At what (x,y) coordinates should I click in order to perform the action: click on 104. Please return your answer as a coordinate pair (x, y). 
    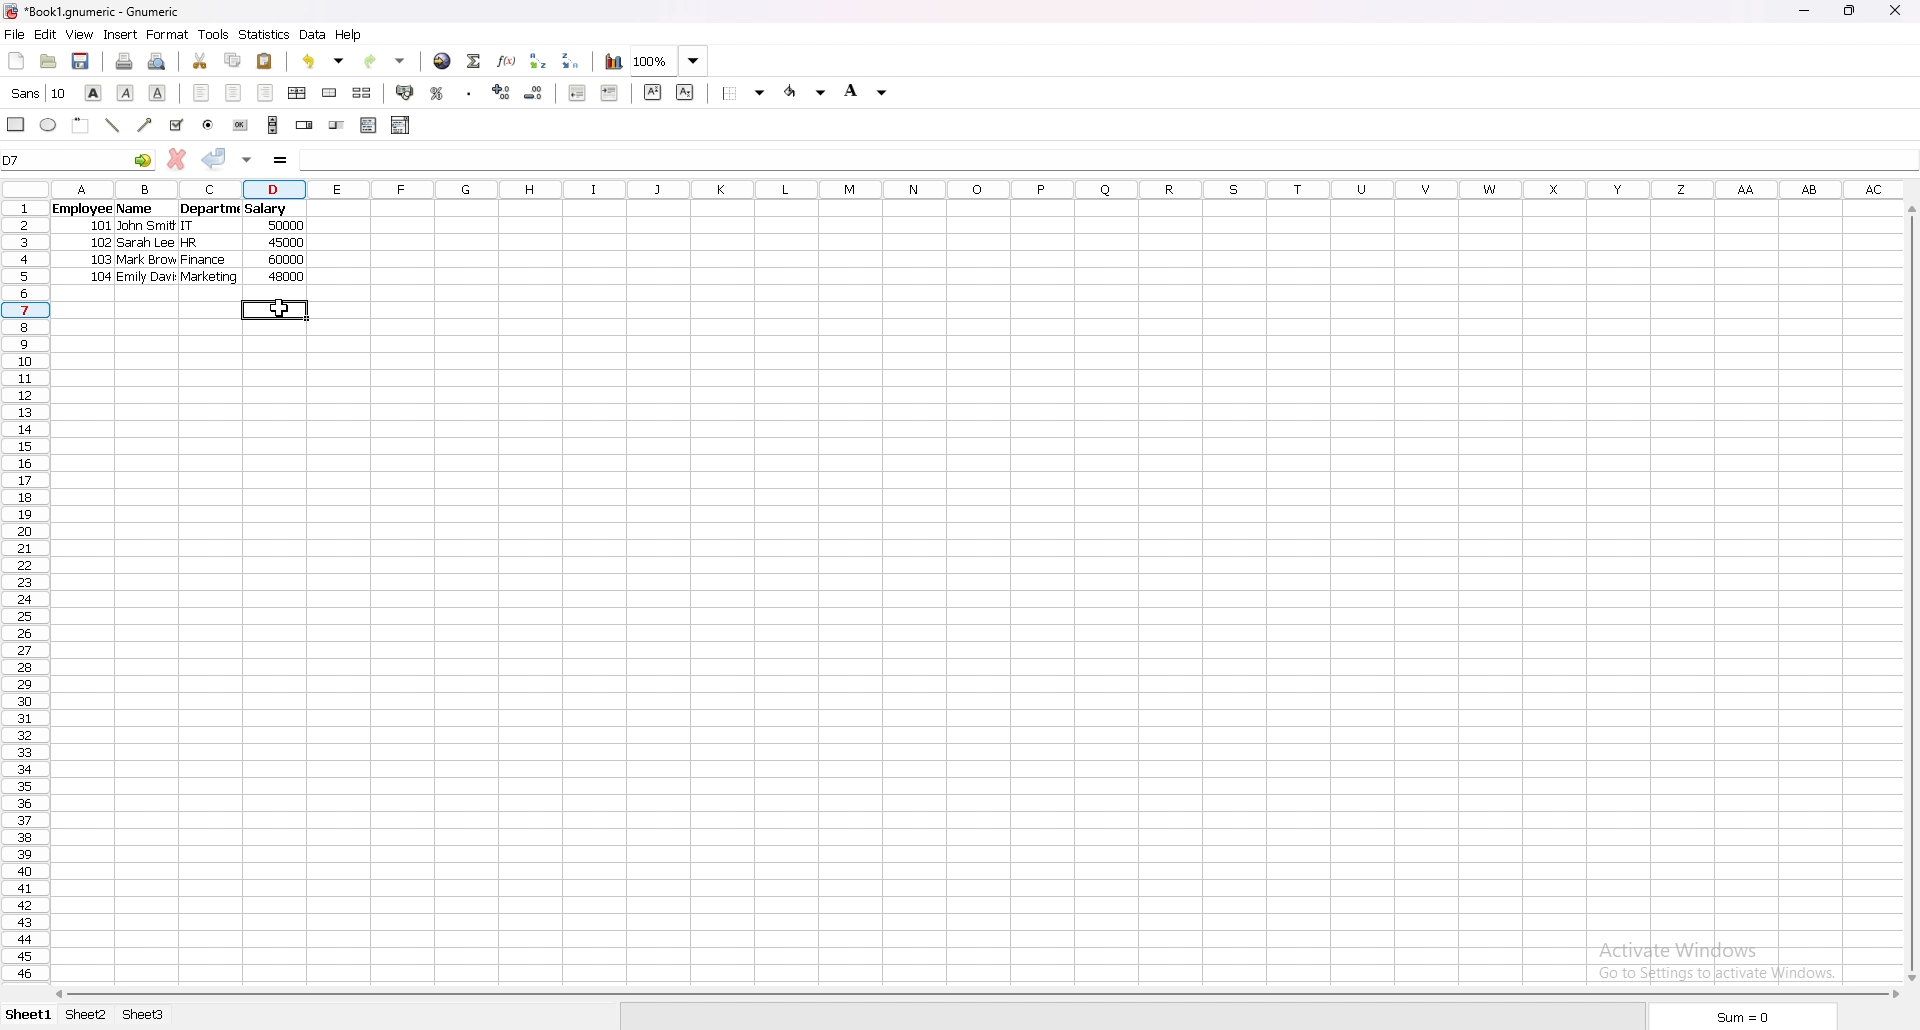
    Looking at the image, I should click on (101, 278).